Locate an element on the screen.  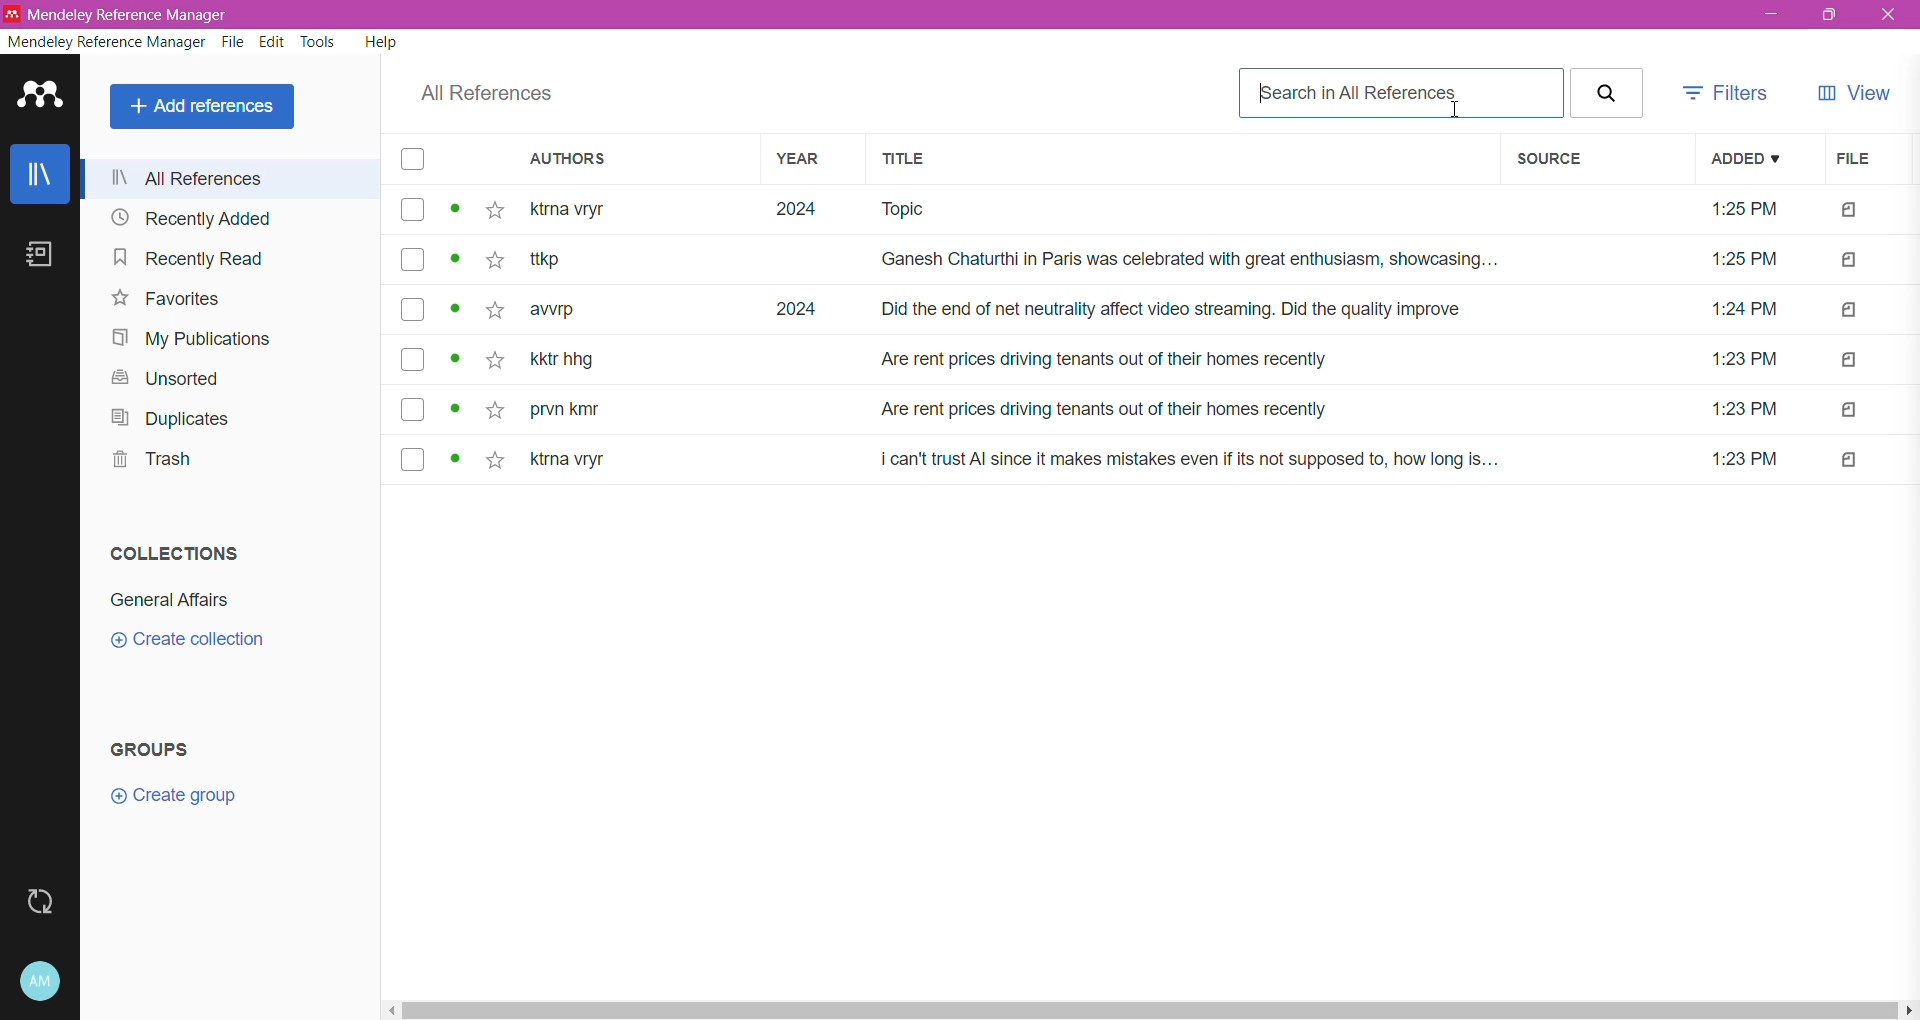
Recently Read is located at coordinates (186, 258).